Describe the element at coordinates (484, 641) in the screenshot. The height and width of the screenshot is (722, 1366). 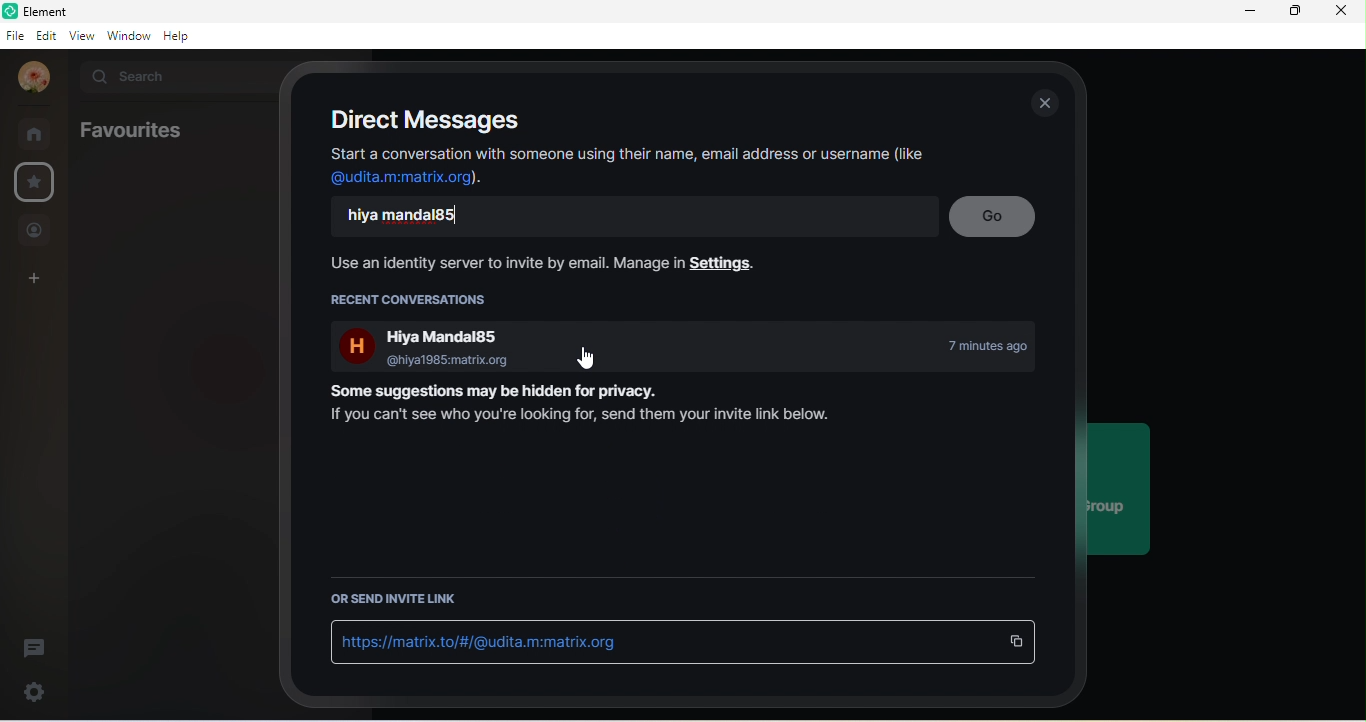
I see `https://matrix.to/#/@udita.m:matrix.org` at that location.